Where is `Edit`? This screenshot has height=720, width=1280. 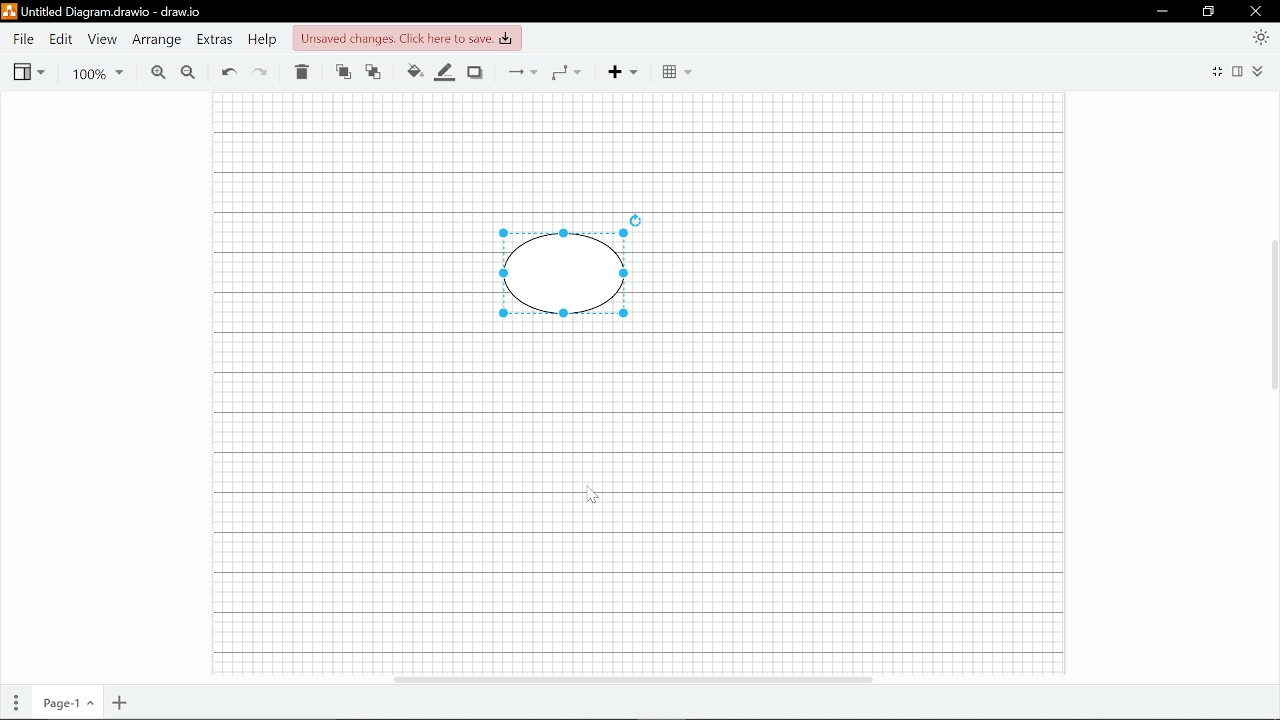 Edit is located at coordinates (61, 39).